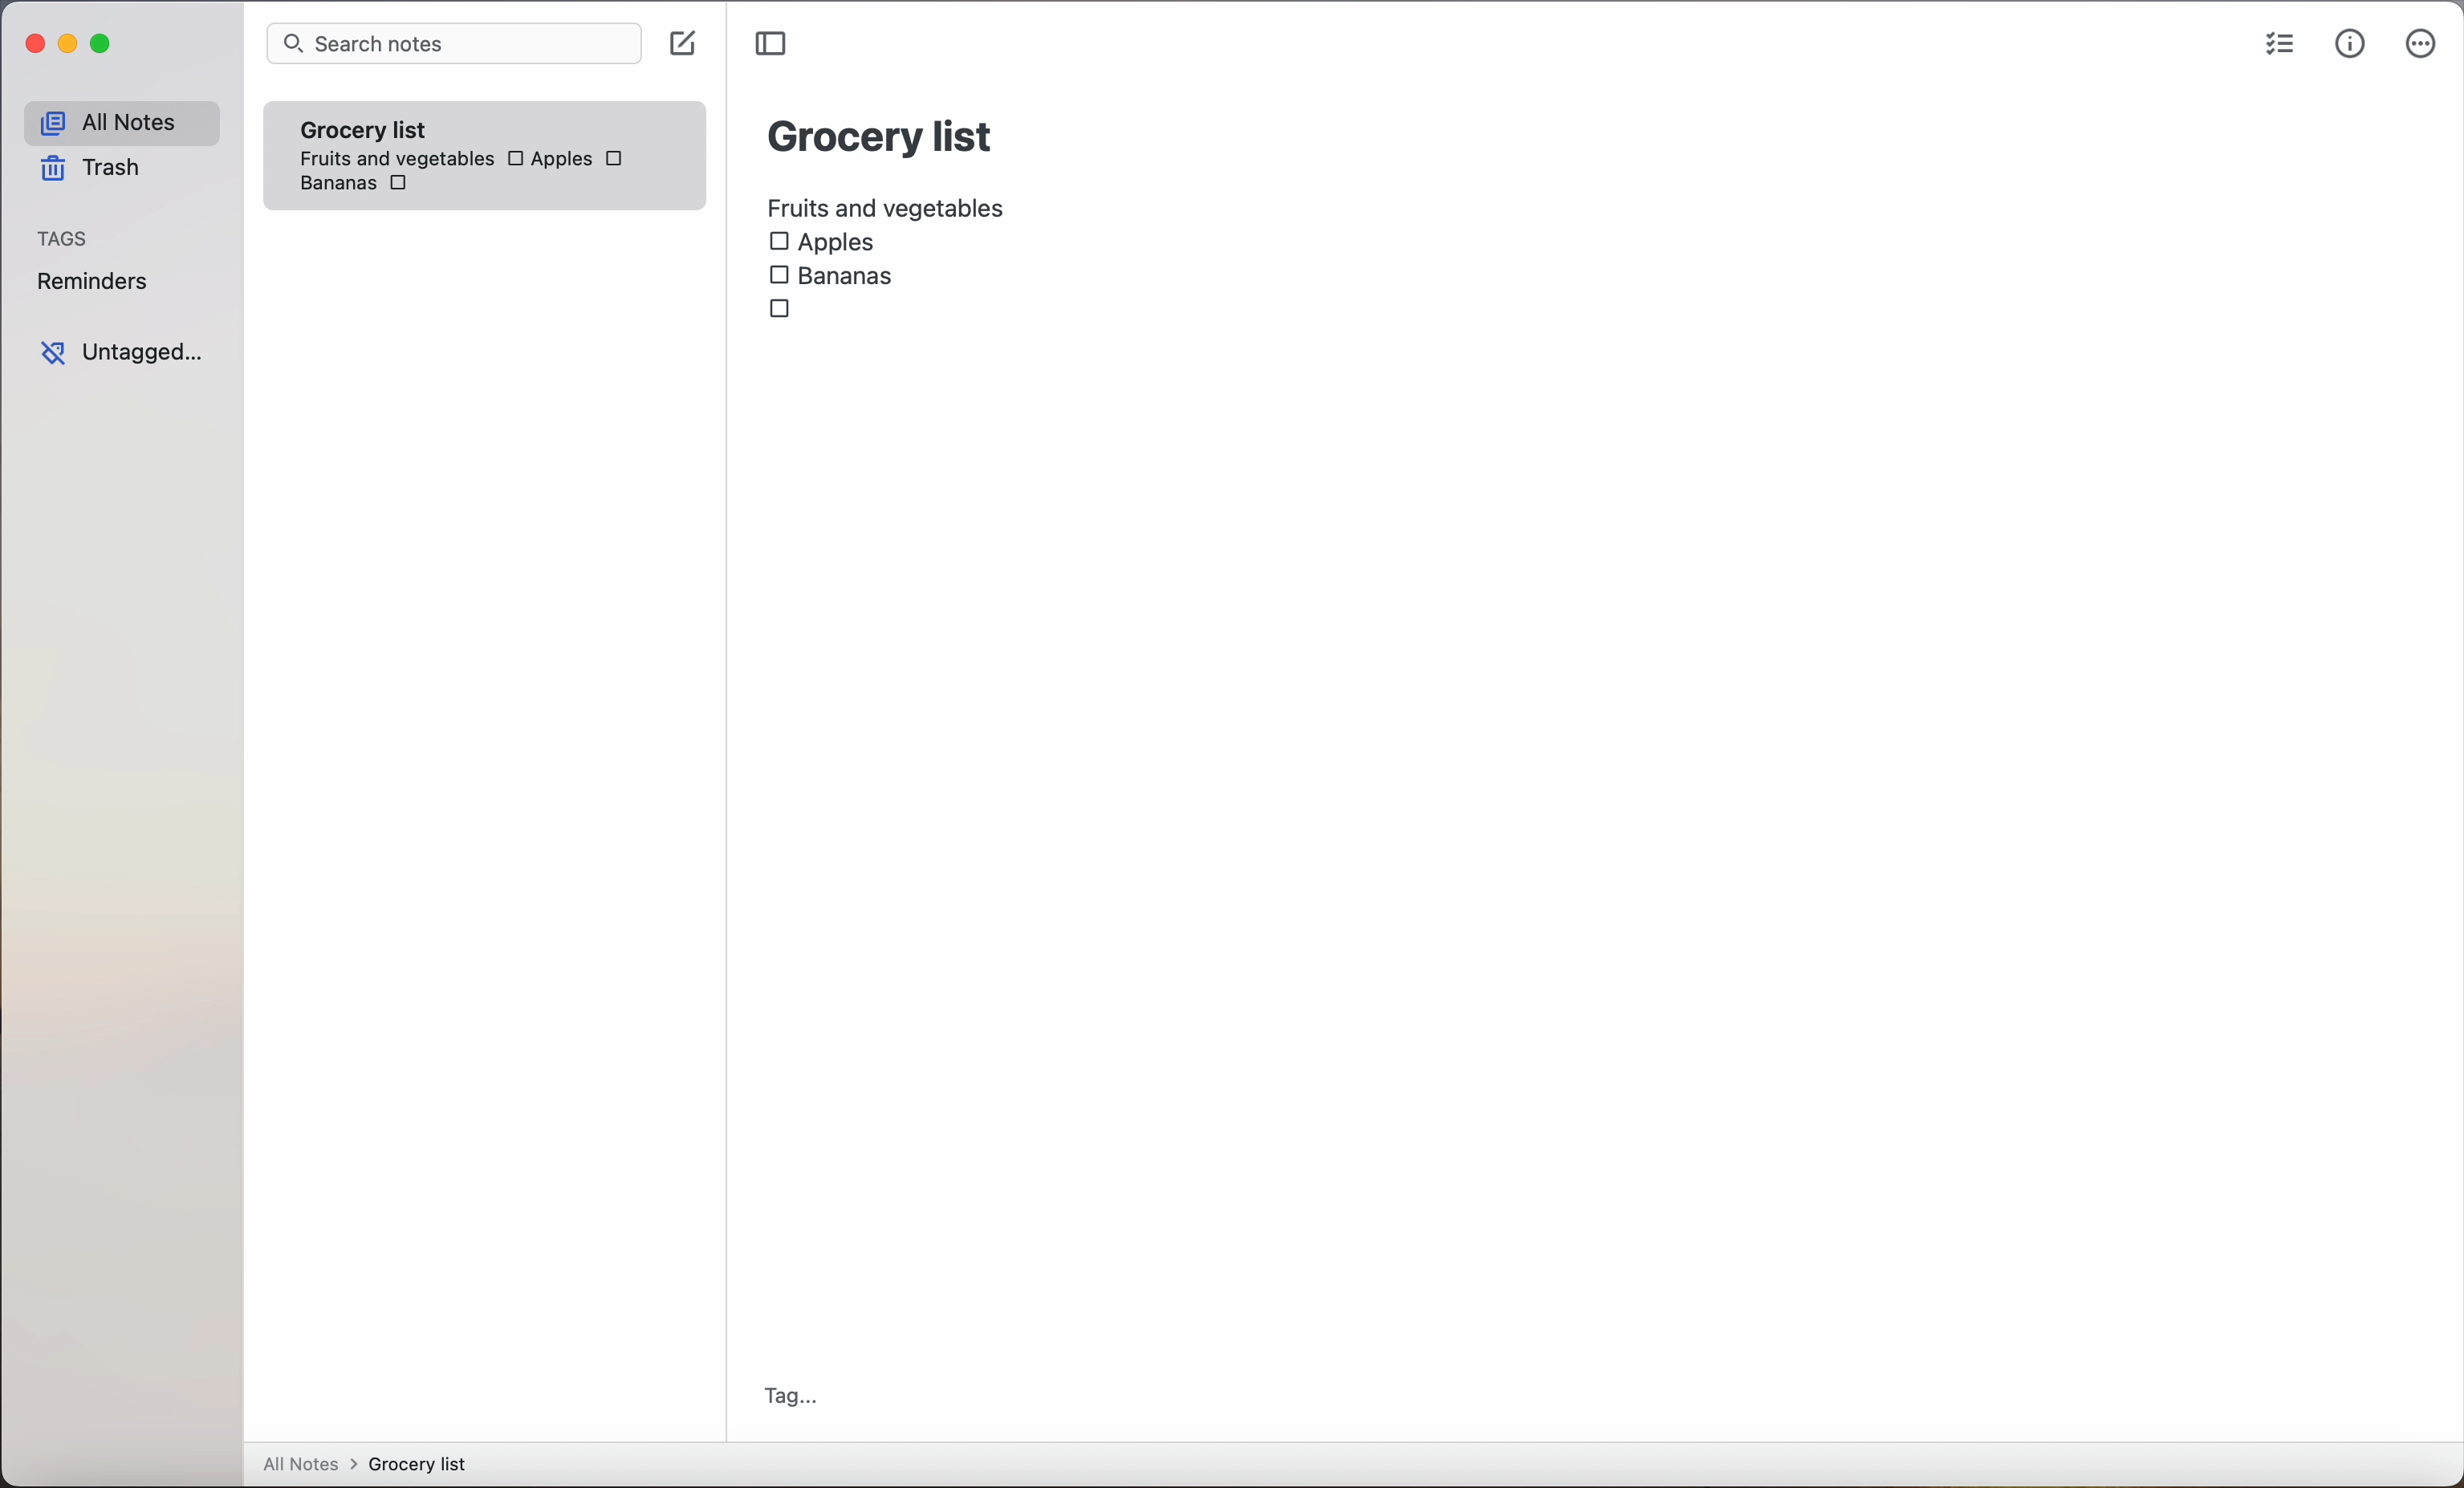 The width and height of the screenshot is (2464, 1488). Describe the element at coordinates (106, 46) in the screenshot. I see `maximize Simplenote` at that location.